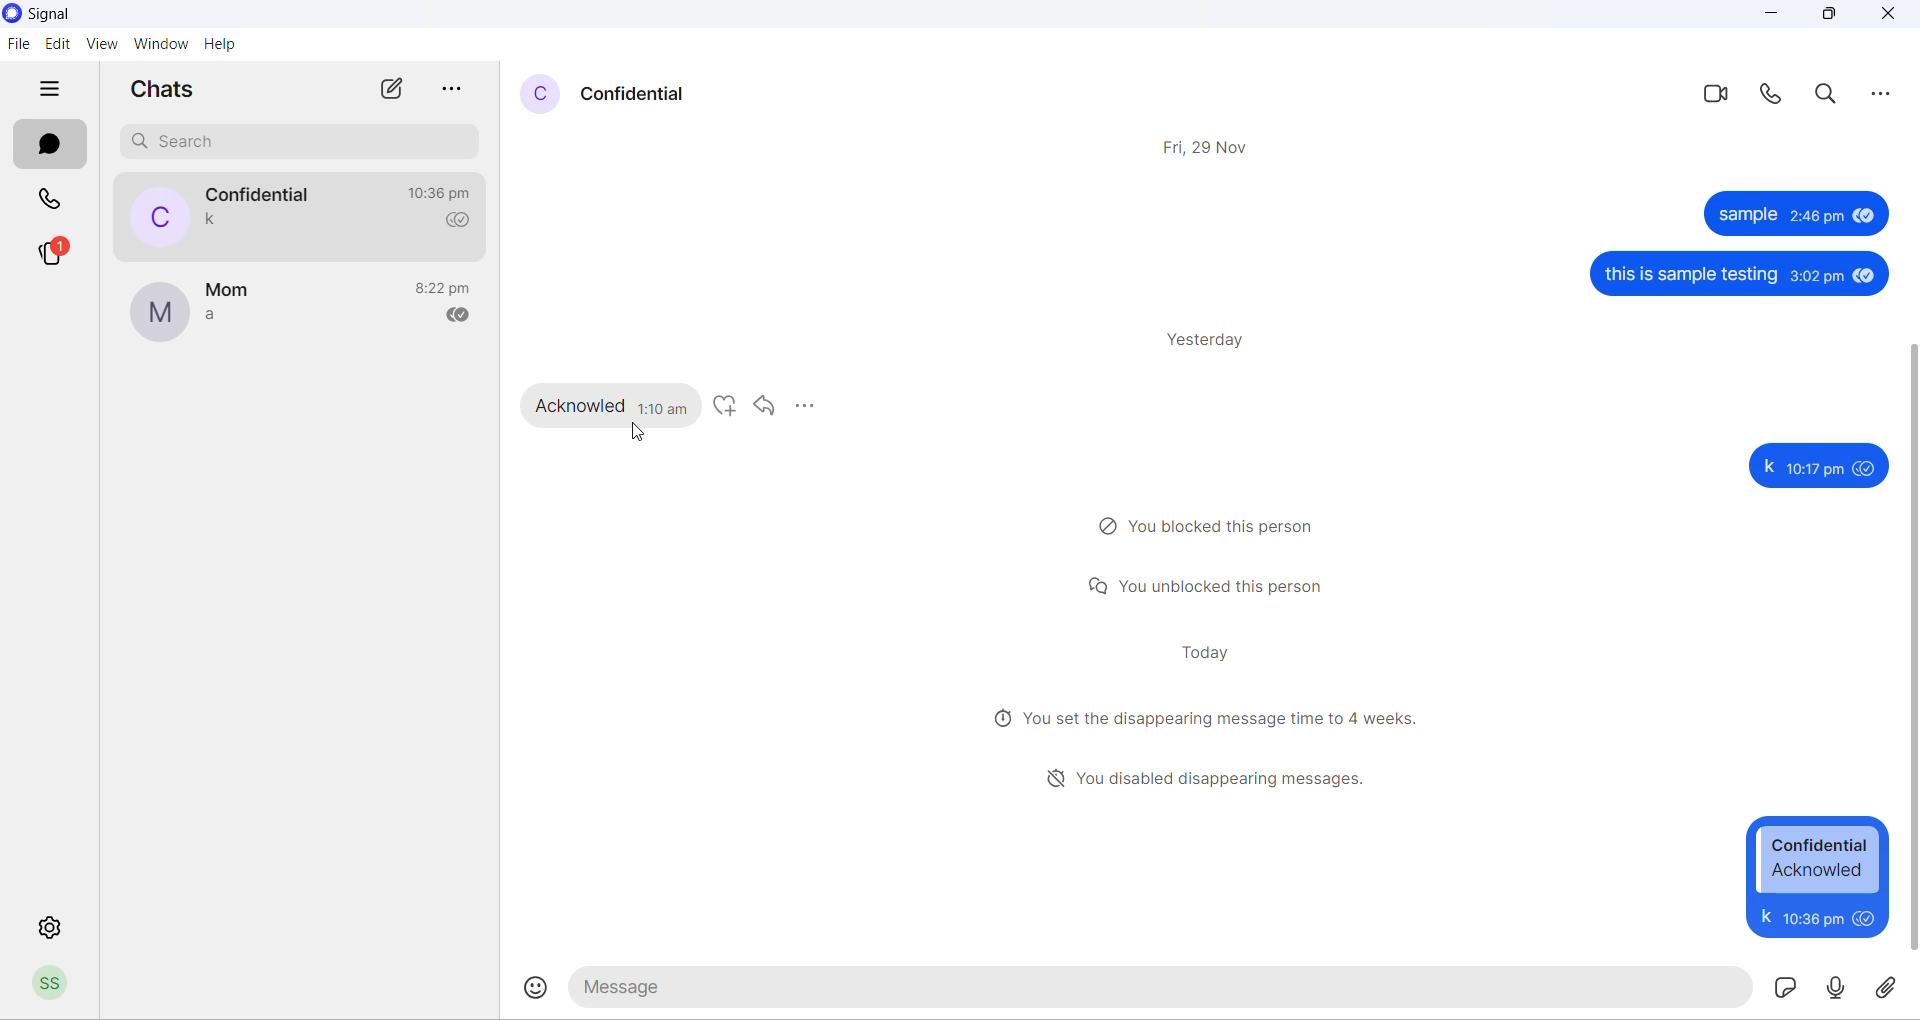 This screenshot has height=1020, width=1920. Describe the element at coordinates (1765, 466) in the screenshot. I see `k` at that location.